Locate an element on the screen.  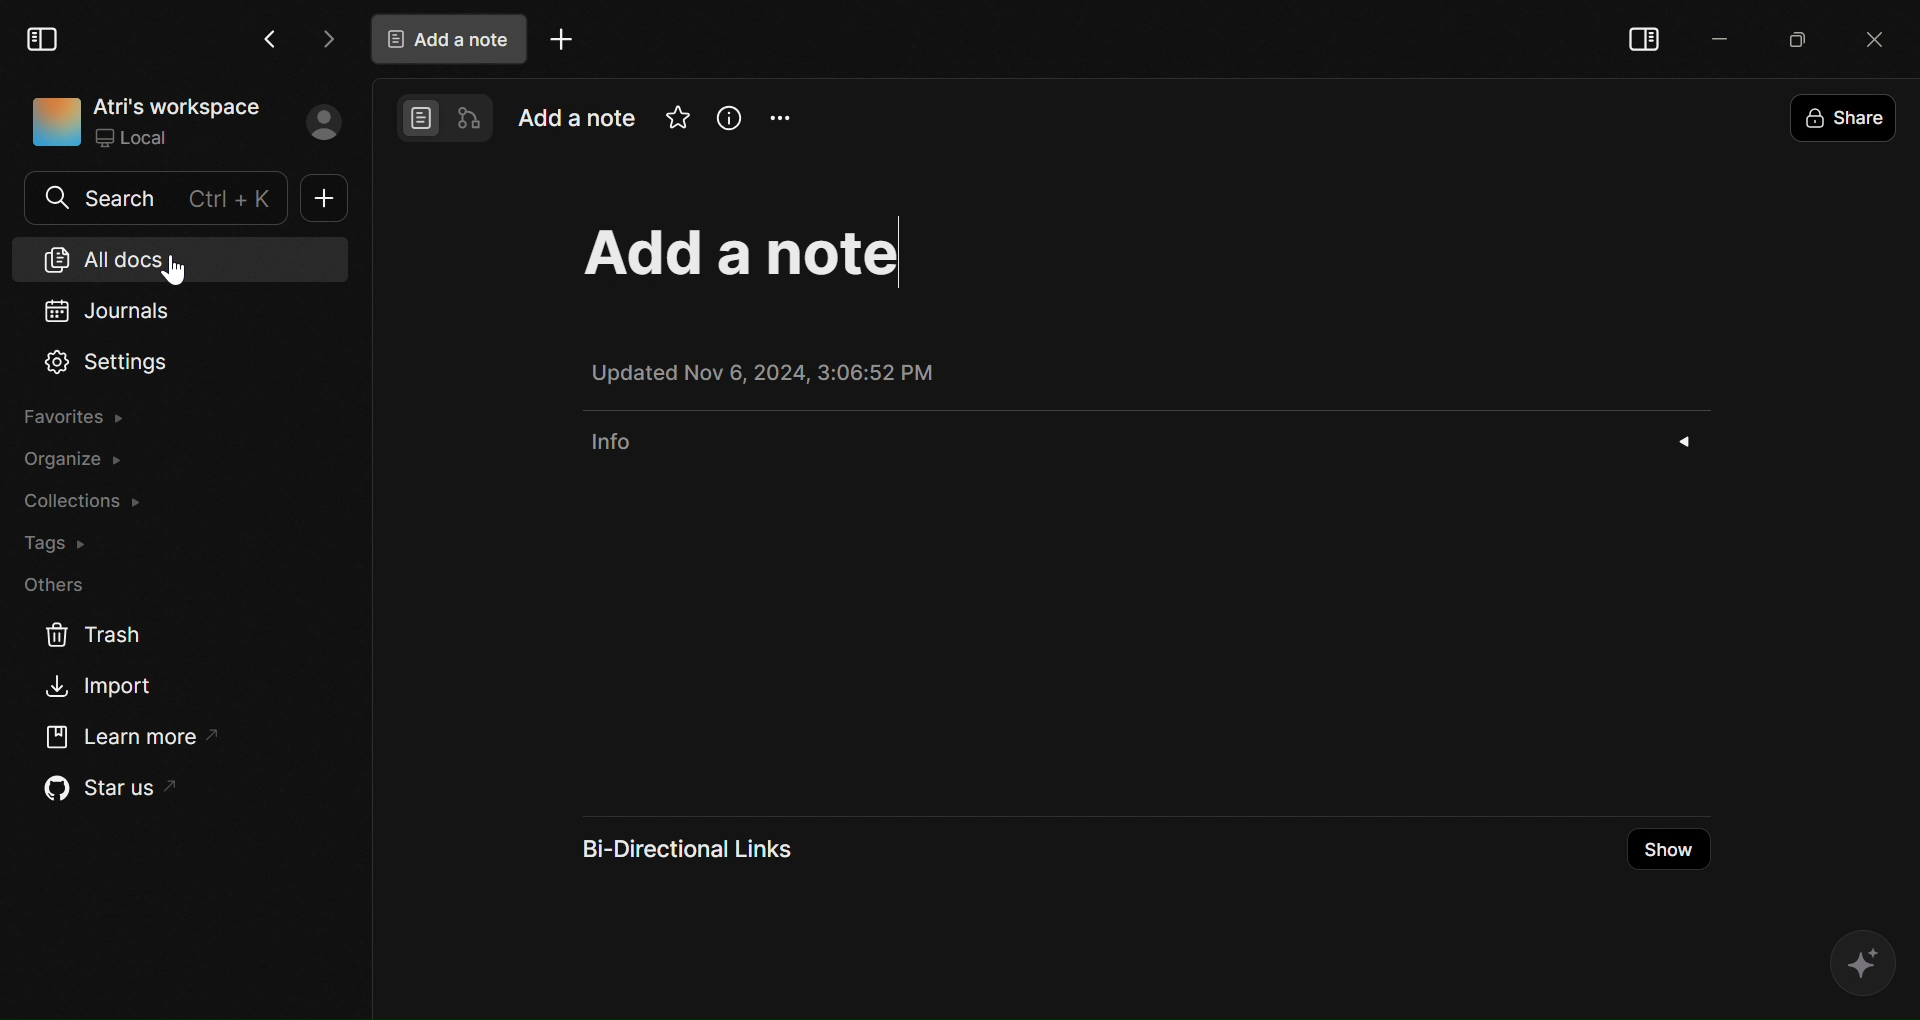
Affine AI is located at coordinates (1858, 963).